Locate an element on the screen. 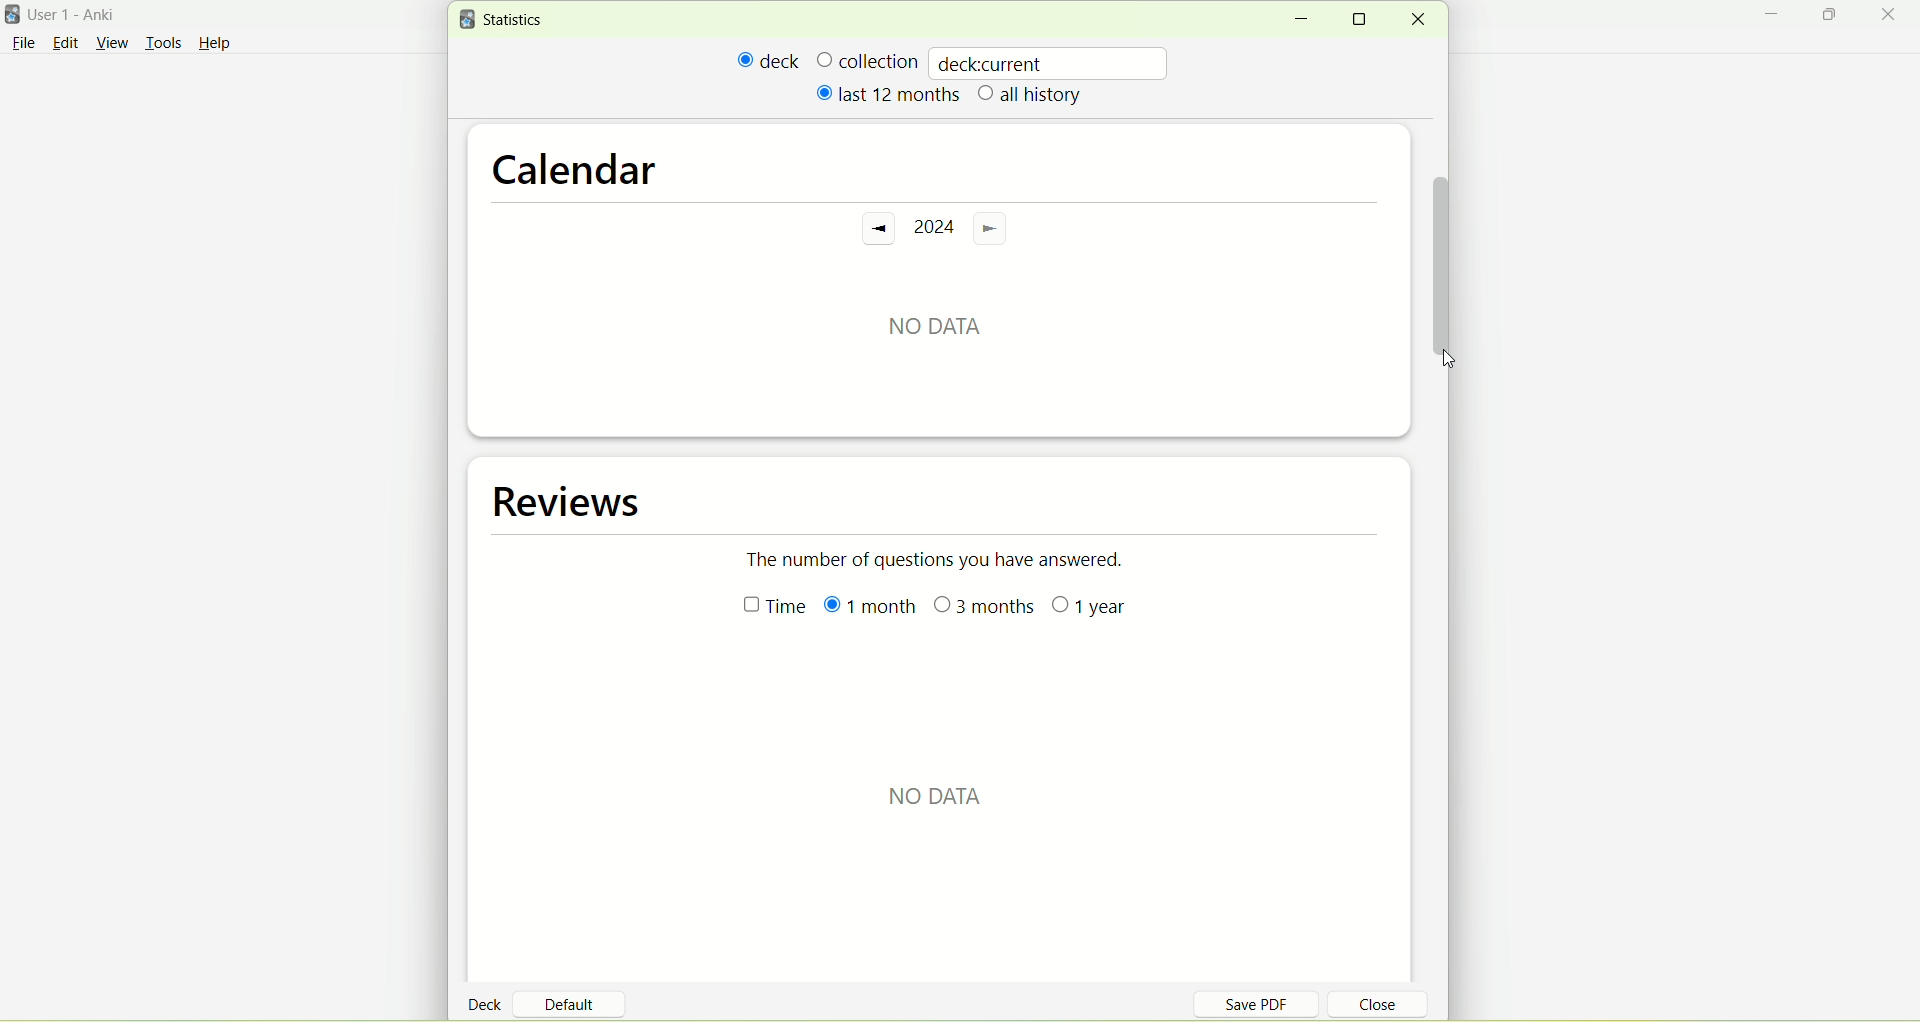 The width and height of the screenshot is (1920, 1022). The number of questions you have answered. is located at coordinates (946, 558).